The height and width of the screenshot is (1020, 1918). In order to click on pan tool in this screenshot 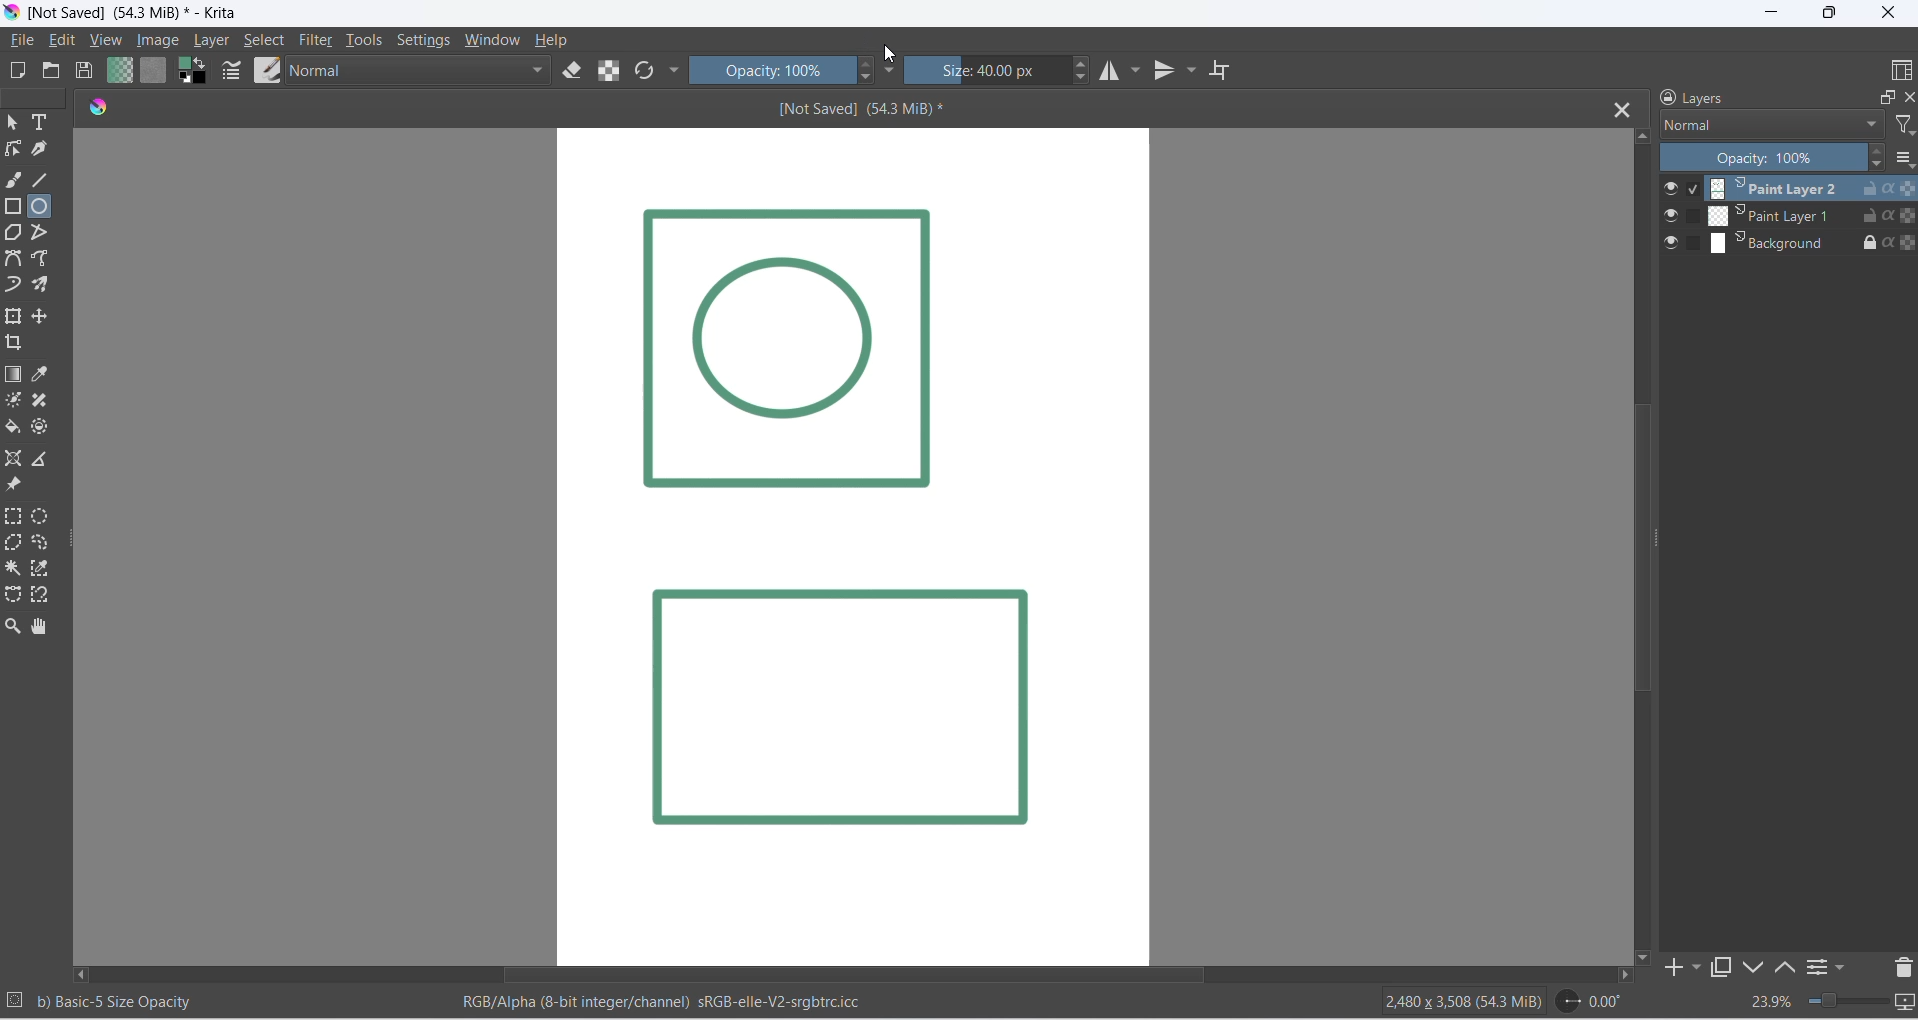, I will do `click(44, 627)`.